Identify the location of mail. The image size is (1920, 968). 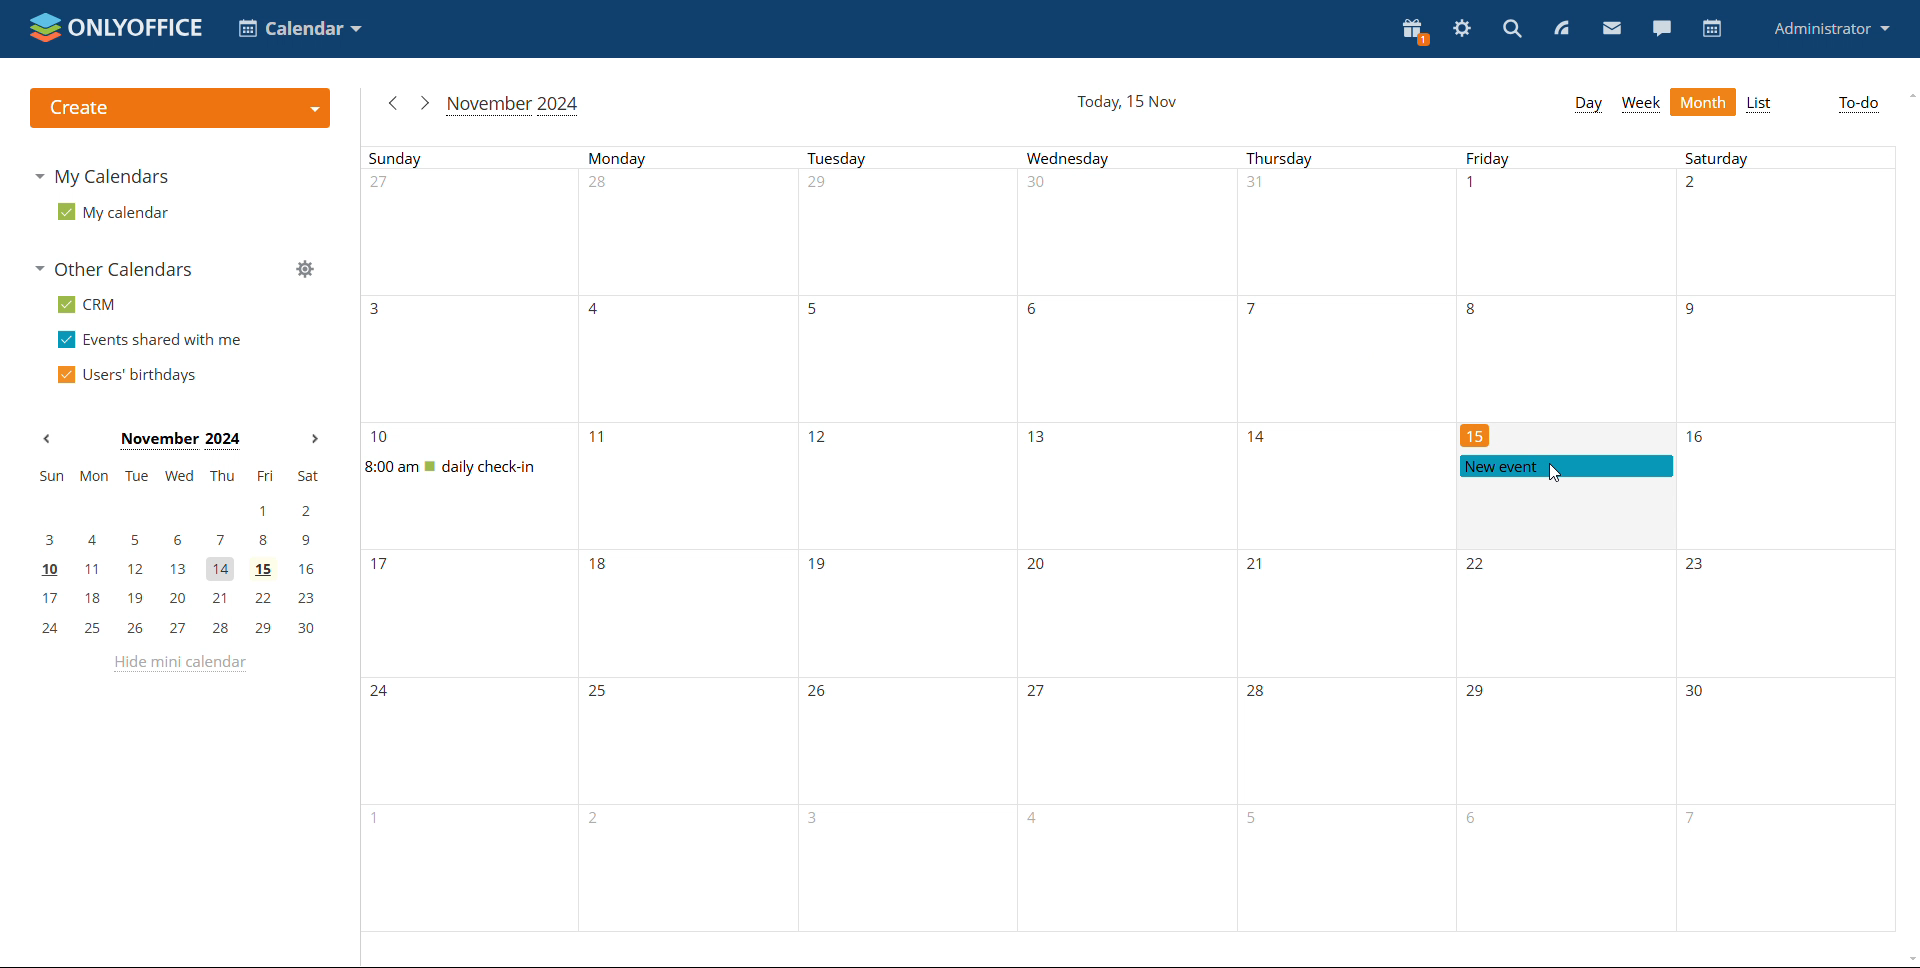
(1612, 28).